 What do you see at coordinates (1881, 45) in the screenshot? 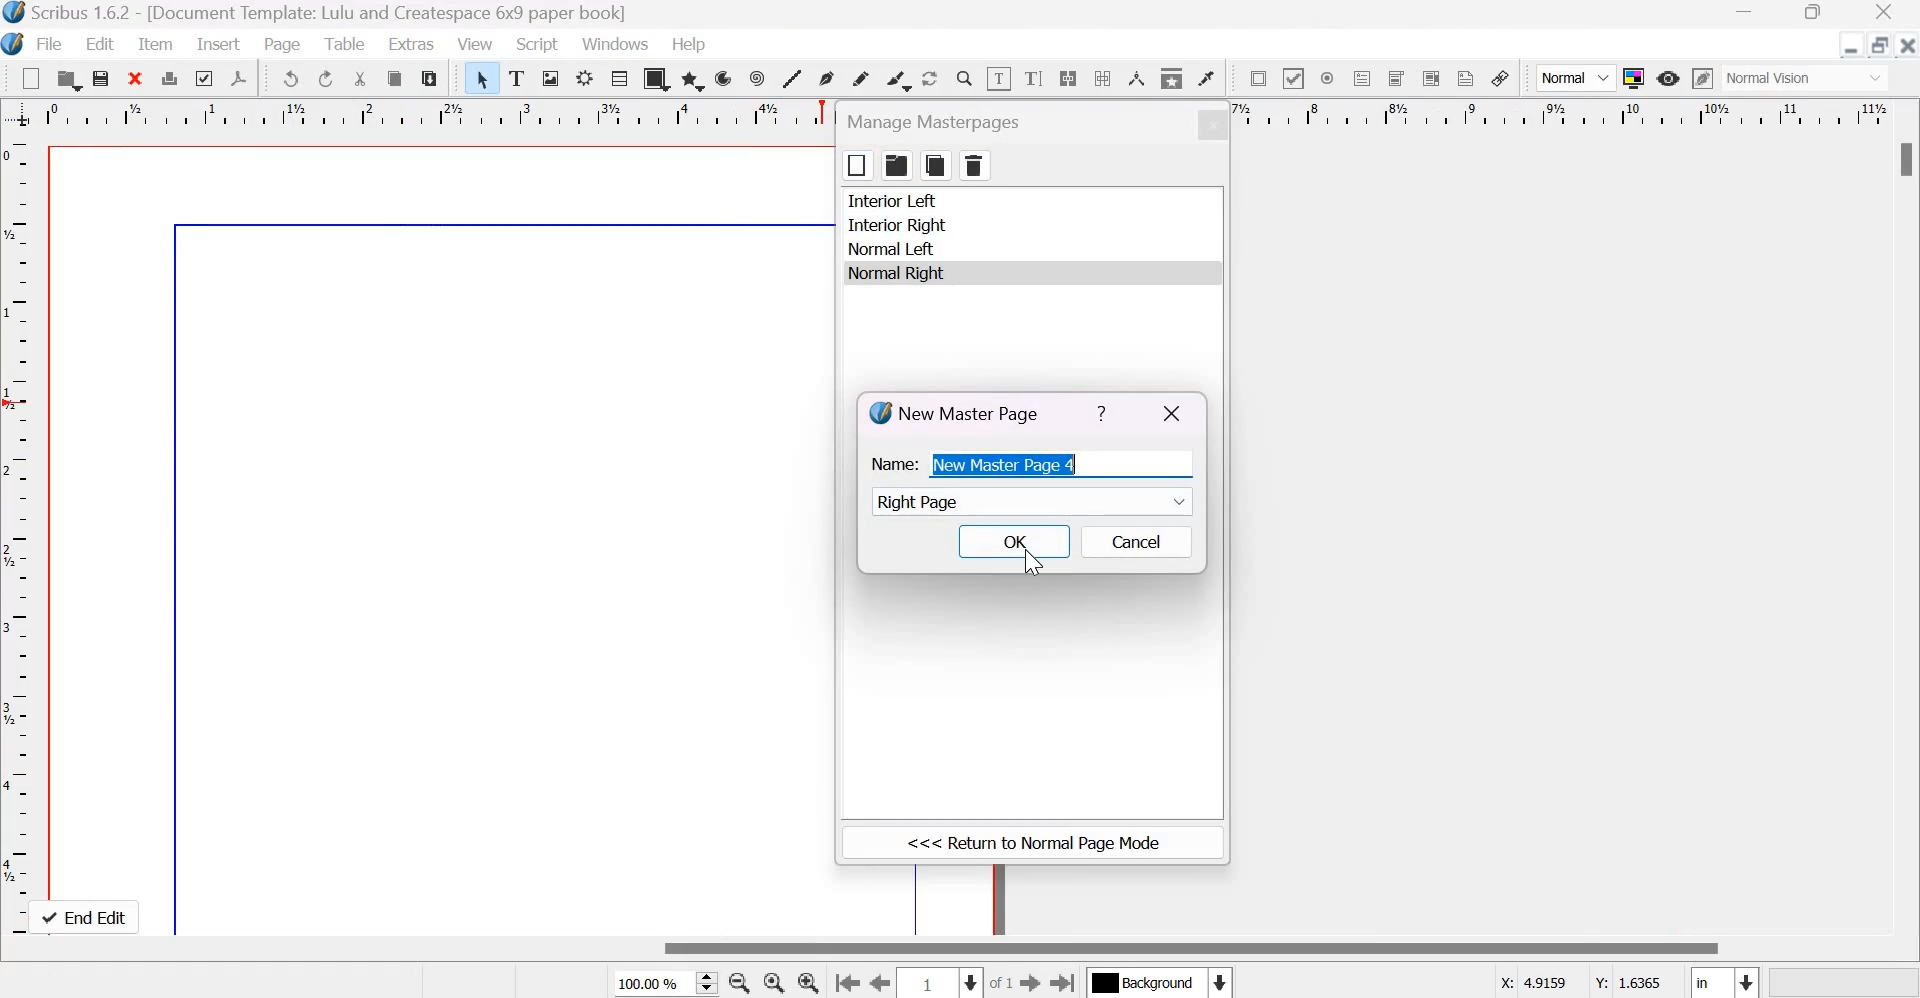
I see `resize` at bounding box center [1881, 45].